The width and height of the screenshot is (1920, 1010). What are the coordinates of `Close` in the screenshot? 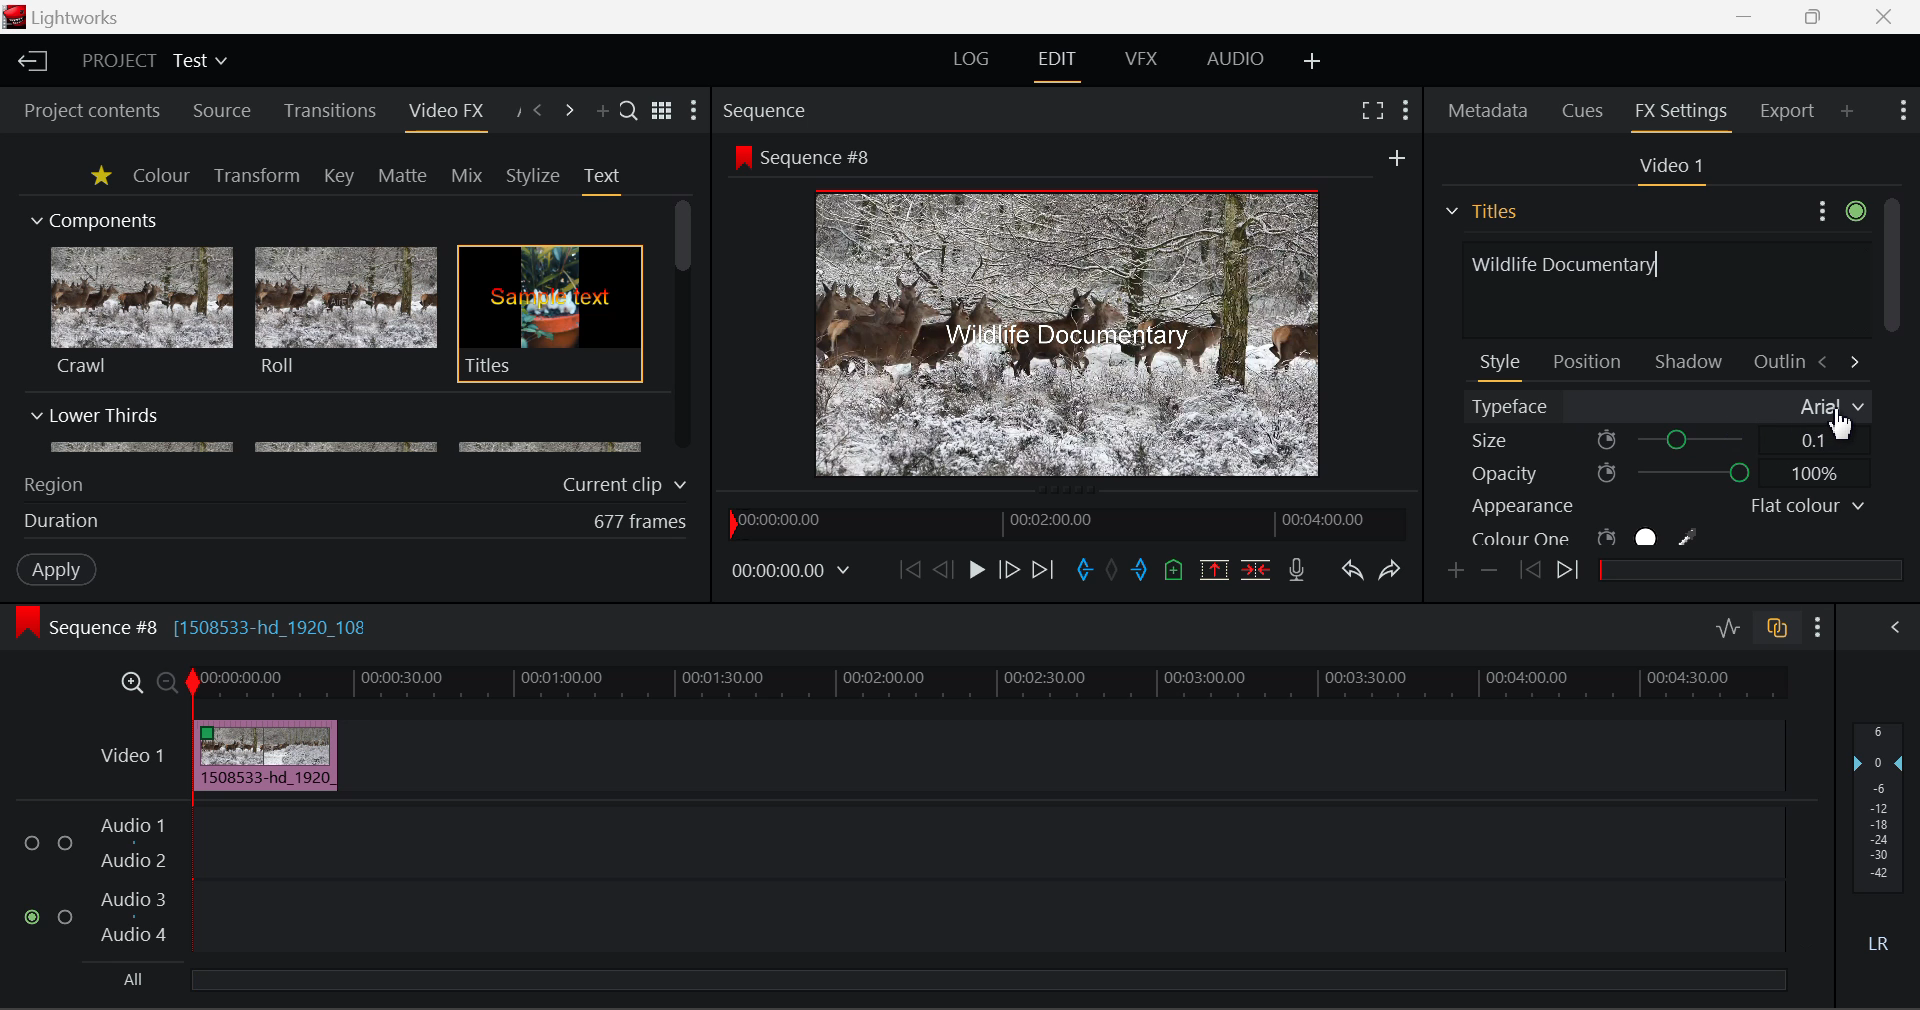 It's located at (1885, 15).